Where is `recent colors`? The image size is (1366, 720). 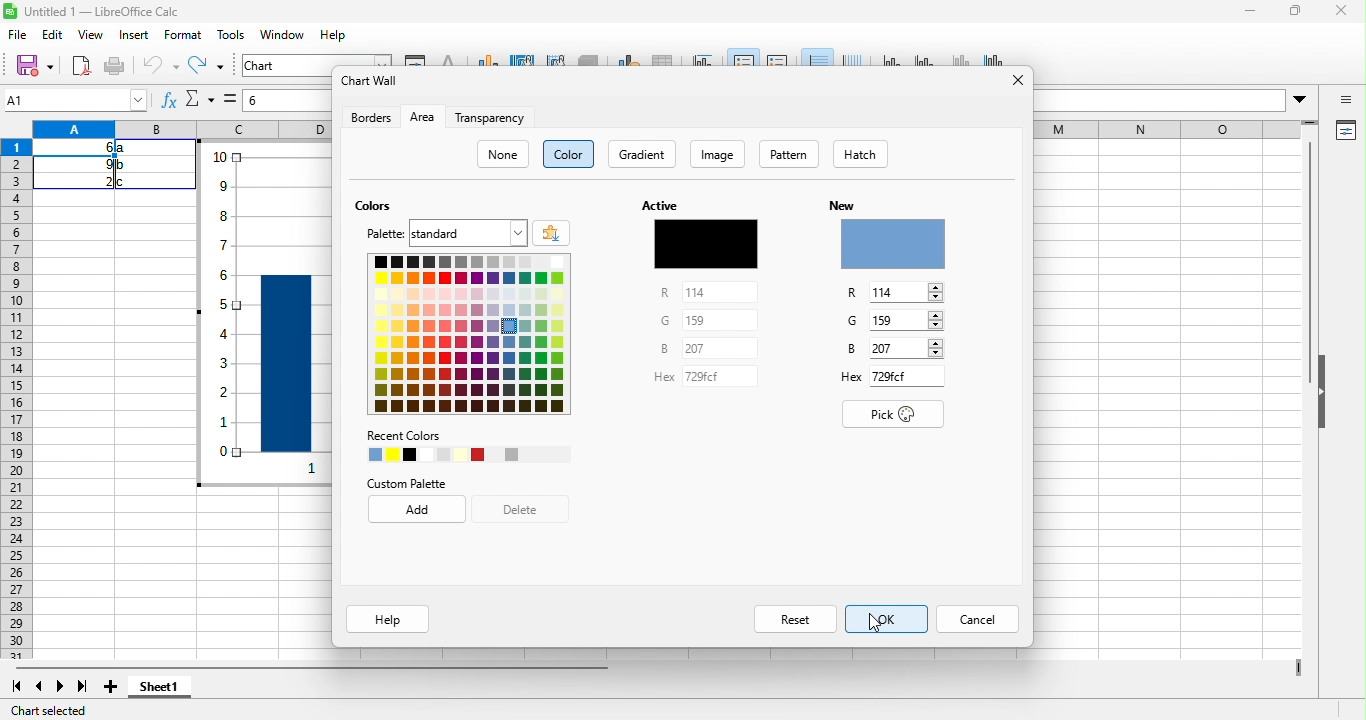 recent colors is located at coordinates (407, 434).